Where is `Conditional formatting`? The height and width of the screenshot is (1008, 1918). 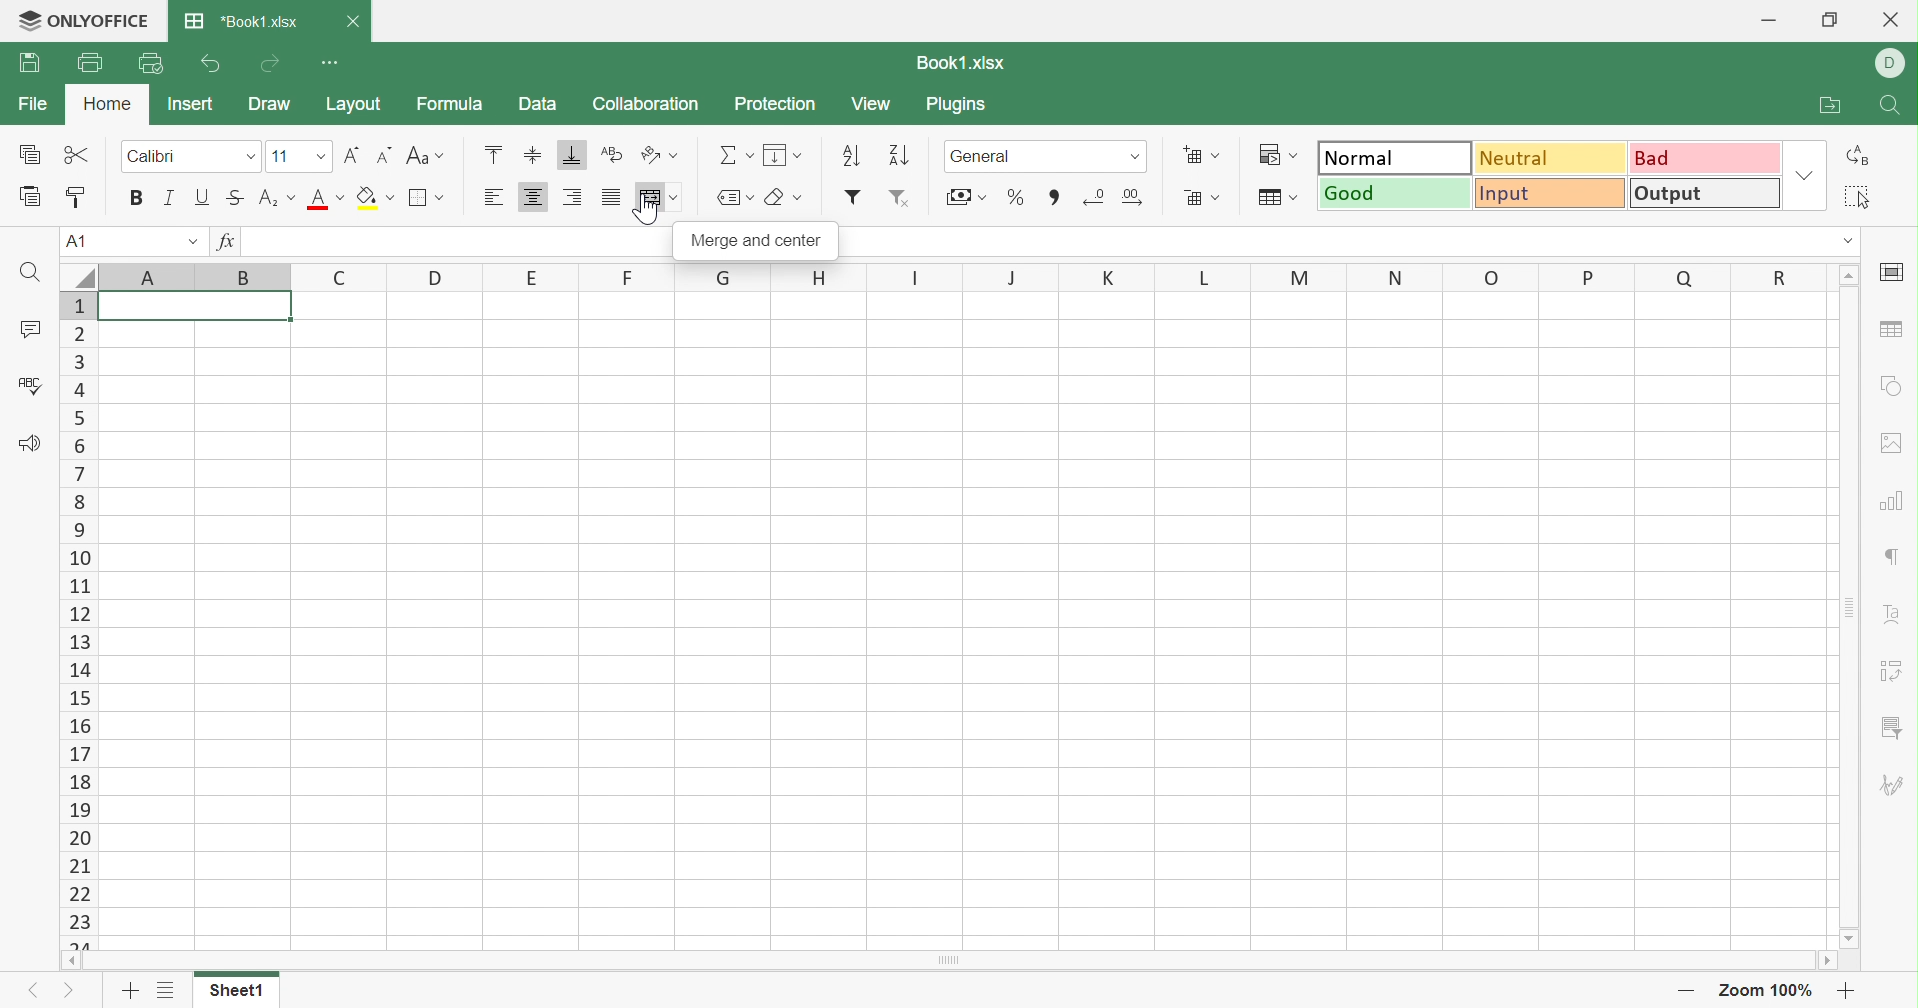
Conditional formatting is located at coordinates (1277, 155).